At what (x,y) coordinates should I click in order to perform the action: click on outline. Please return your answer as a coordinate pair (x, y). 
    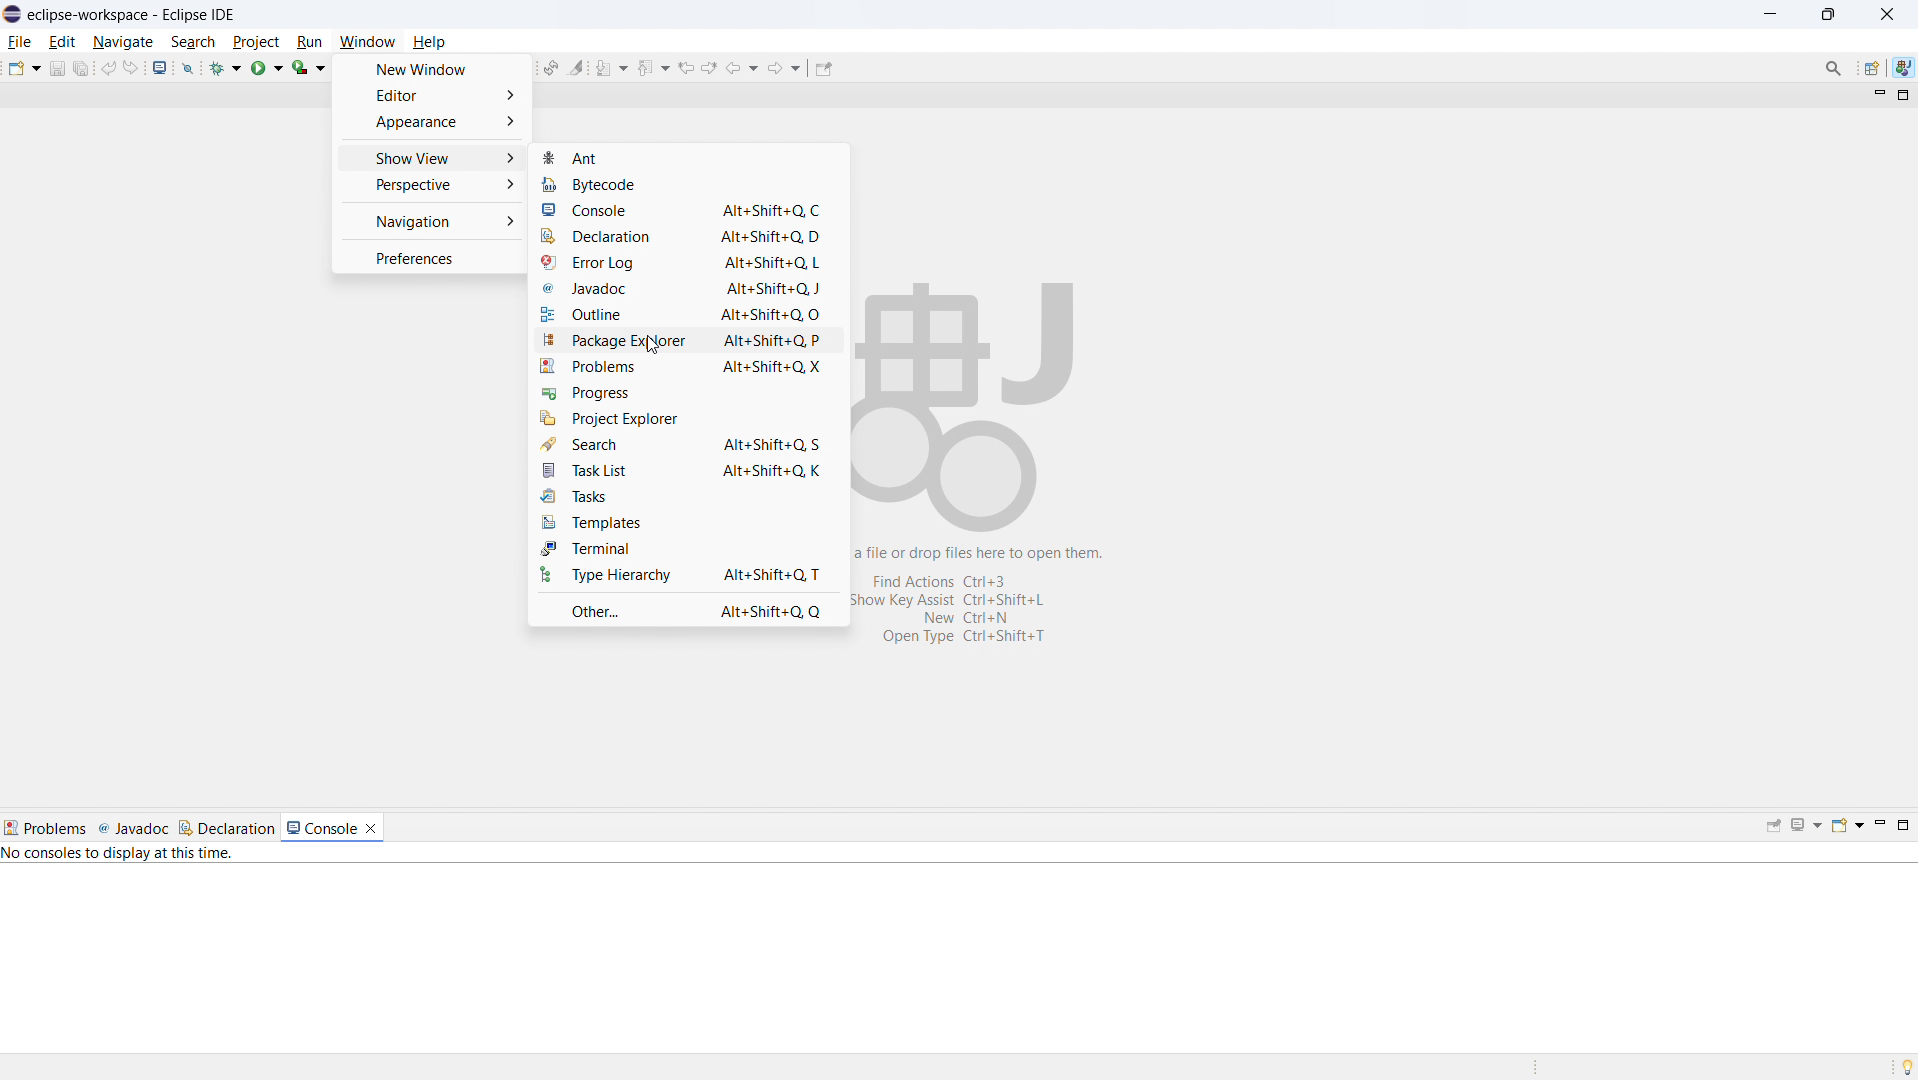
    Looking at the image, I should click on (685, 316).